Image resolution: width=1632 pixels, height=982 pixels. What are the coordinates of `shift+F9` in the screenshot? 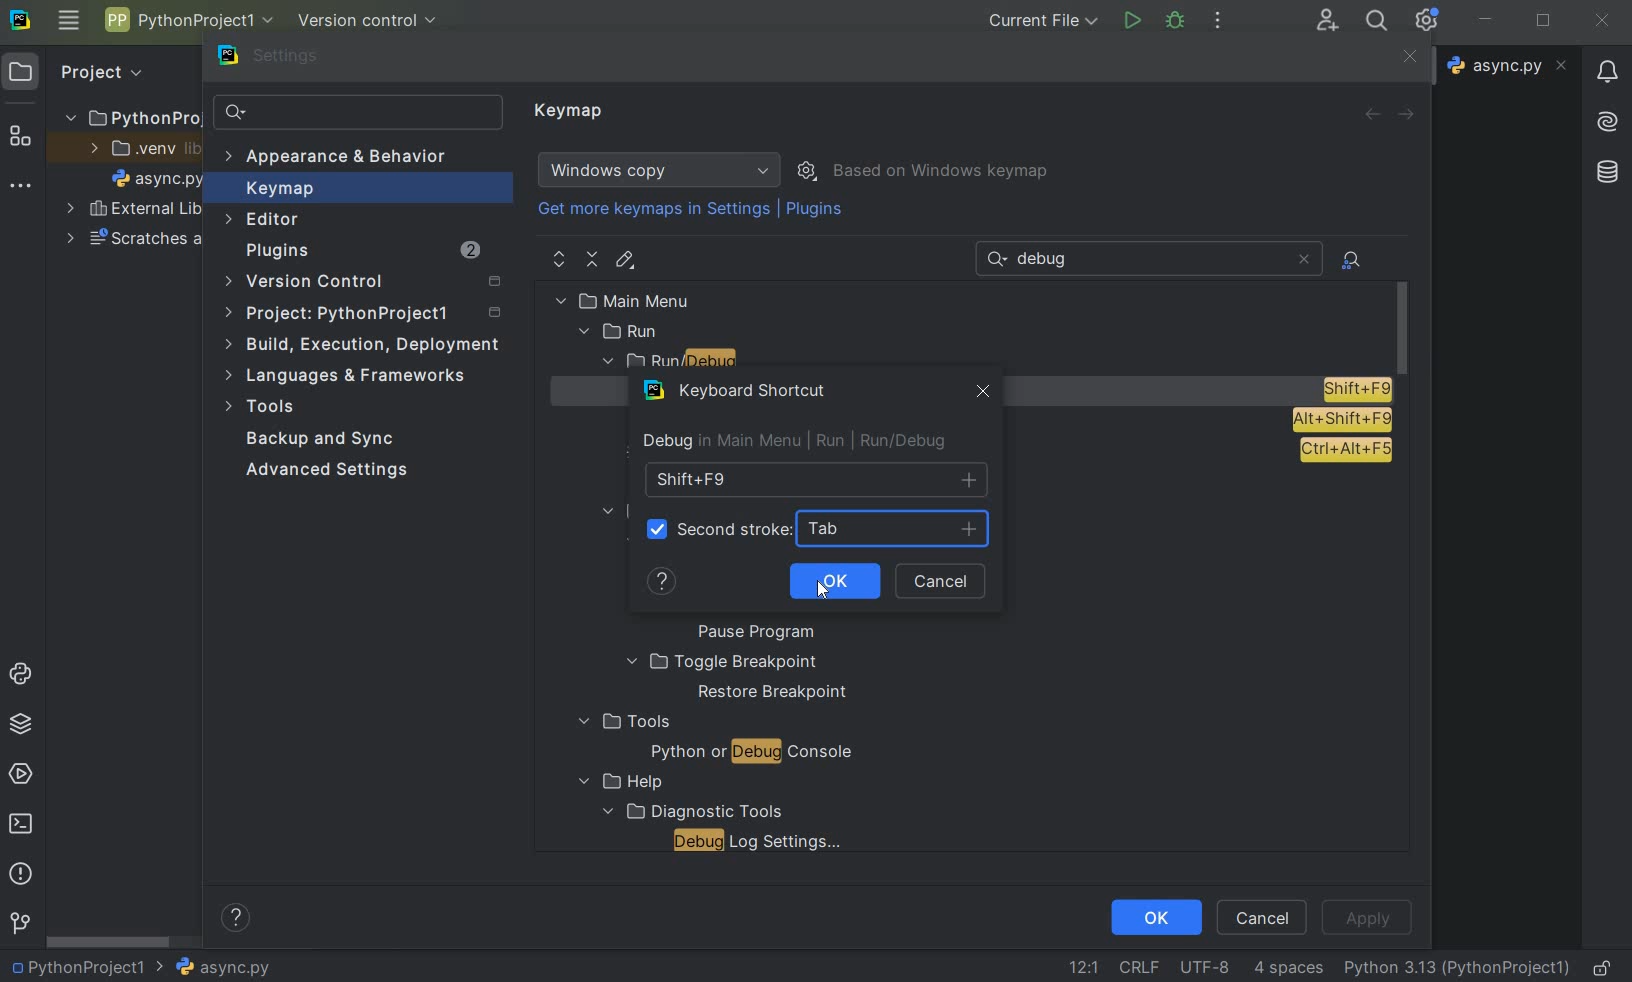 It's located at (815, 480).